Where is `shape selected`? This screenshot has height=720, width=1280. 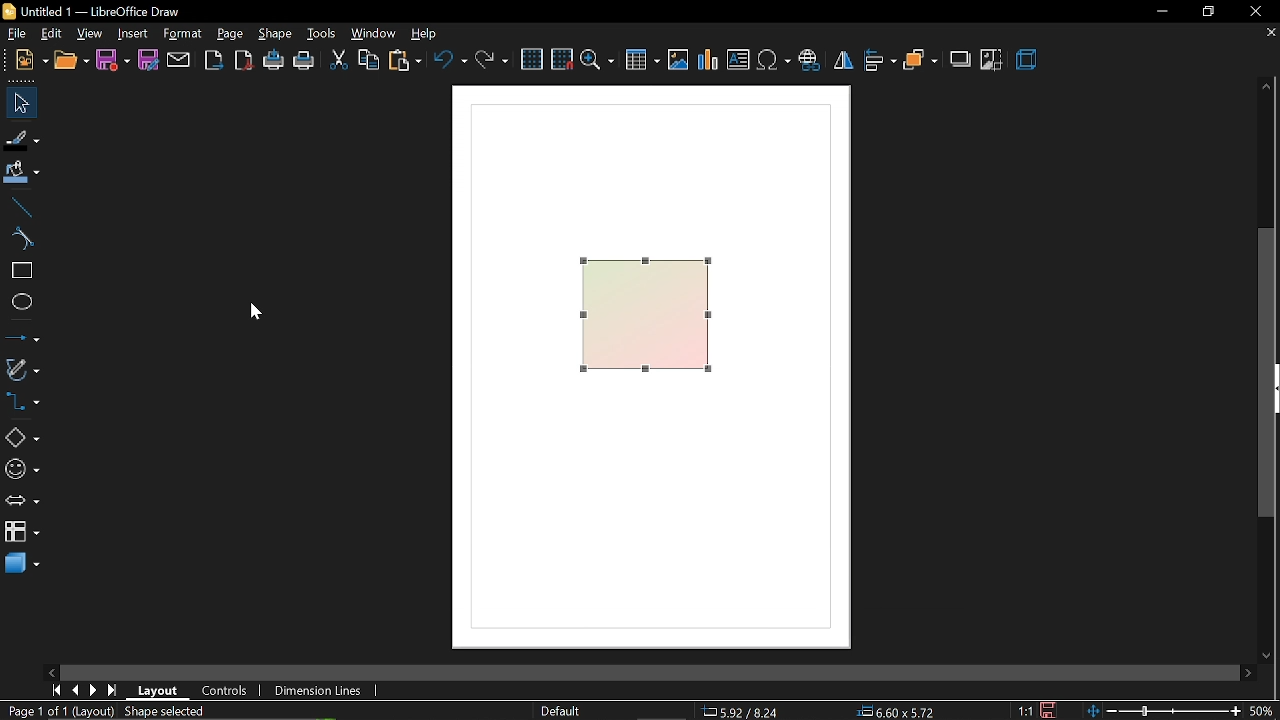 shape selected is located at coordinates (161, 710).